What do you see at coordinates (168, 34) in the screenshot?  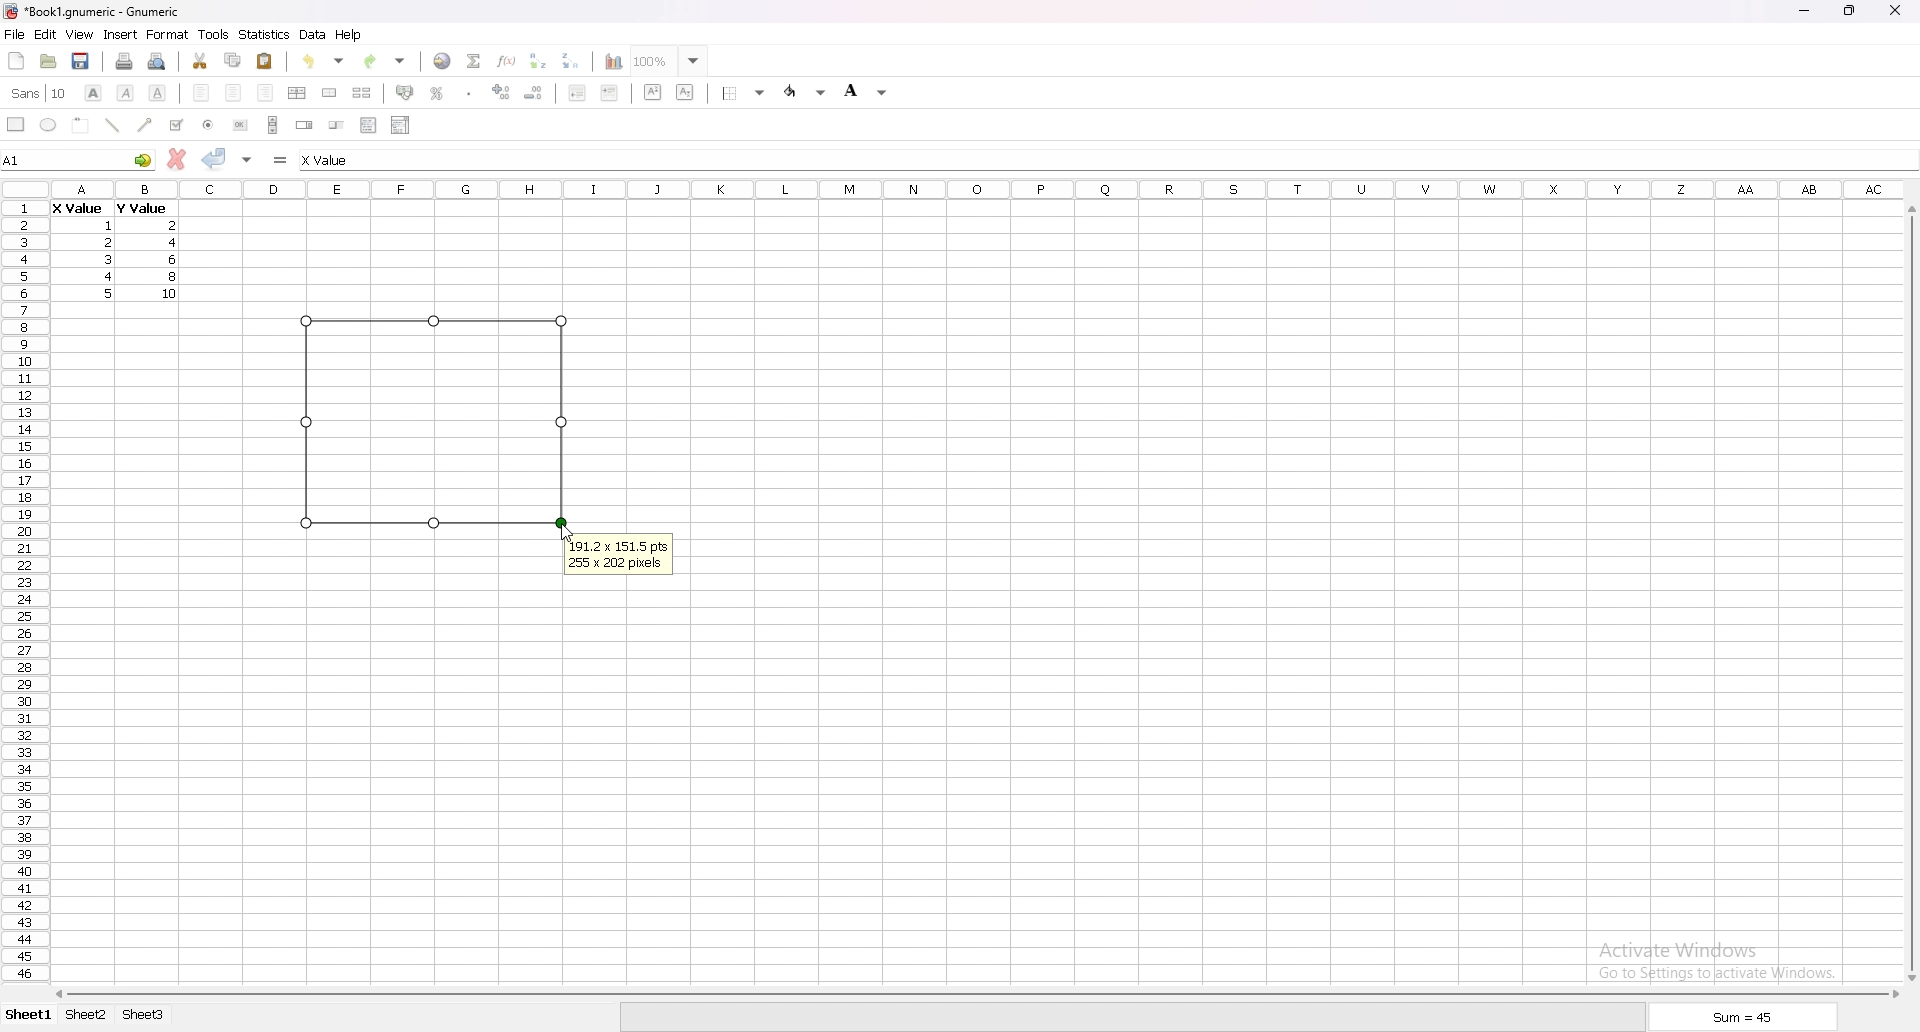 I see `format` at bounding box center [168, 34].